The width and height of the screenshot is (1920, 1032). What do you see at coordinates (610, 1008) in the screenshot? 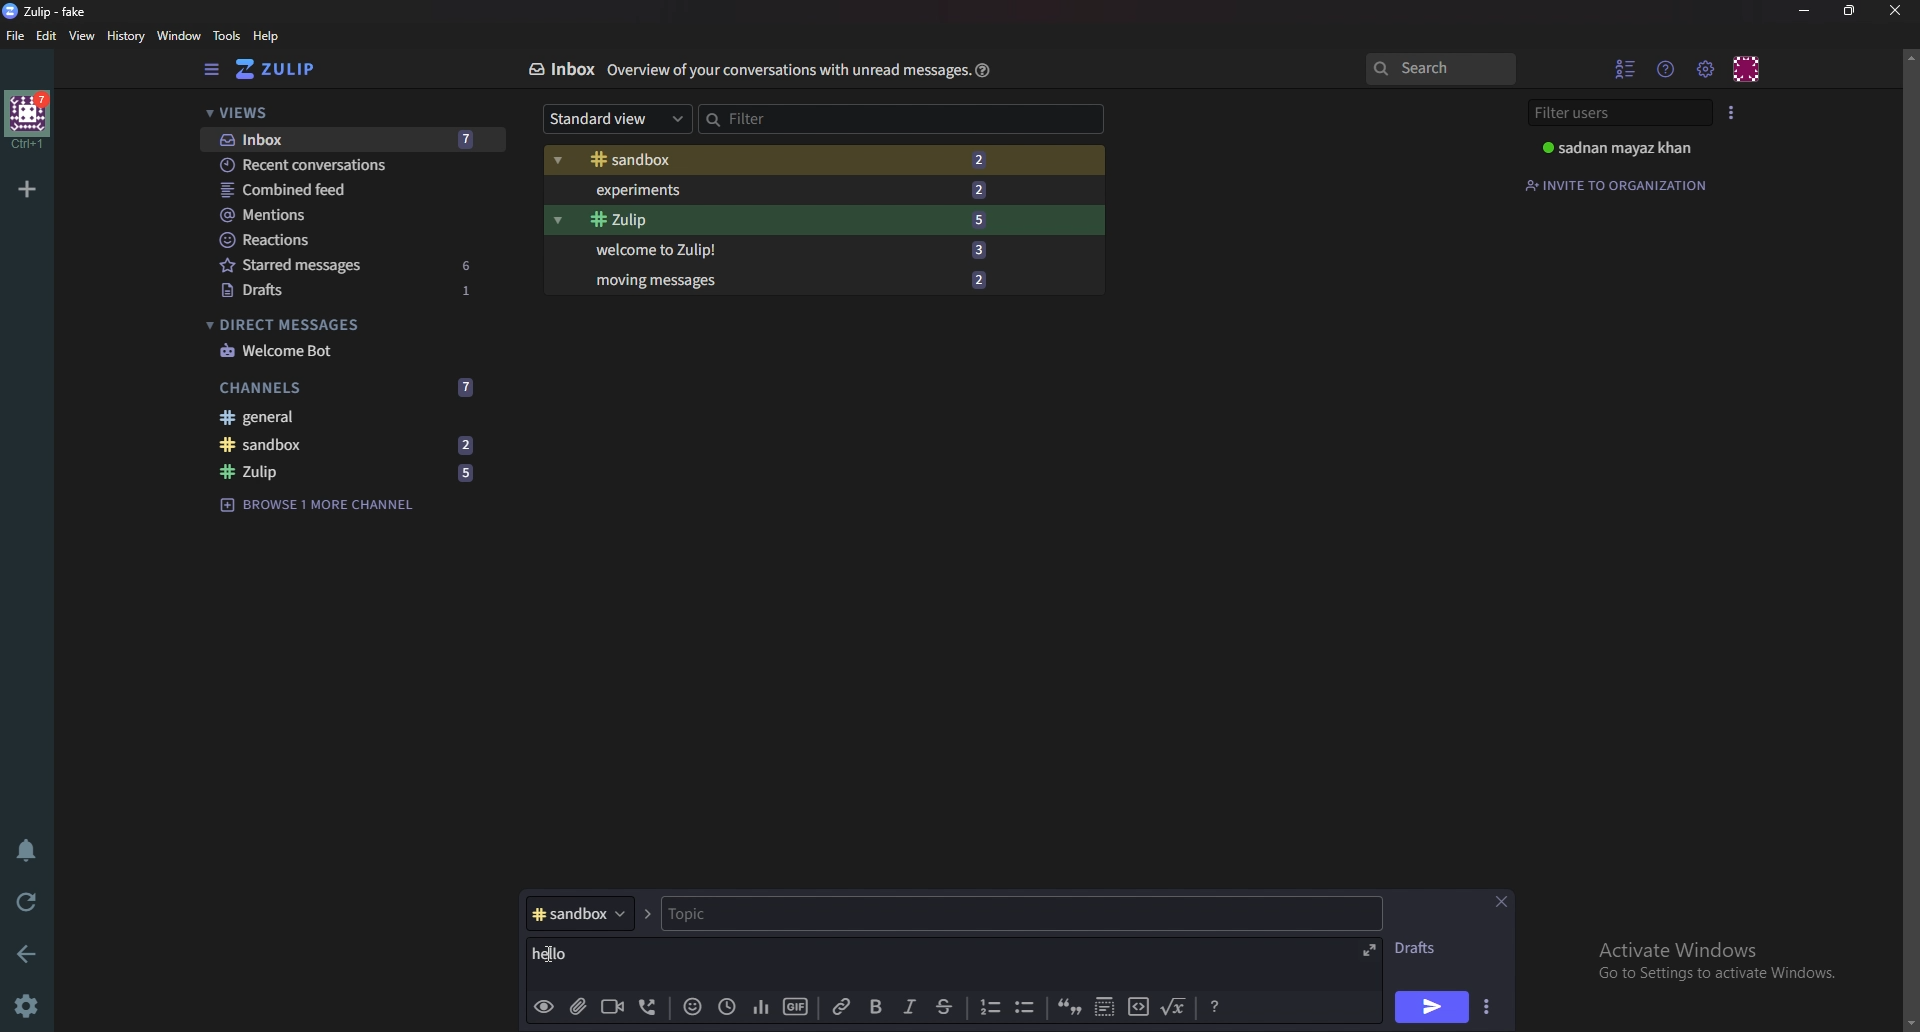
I see `Video call` at bounding box center [610, 1008].